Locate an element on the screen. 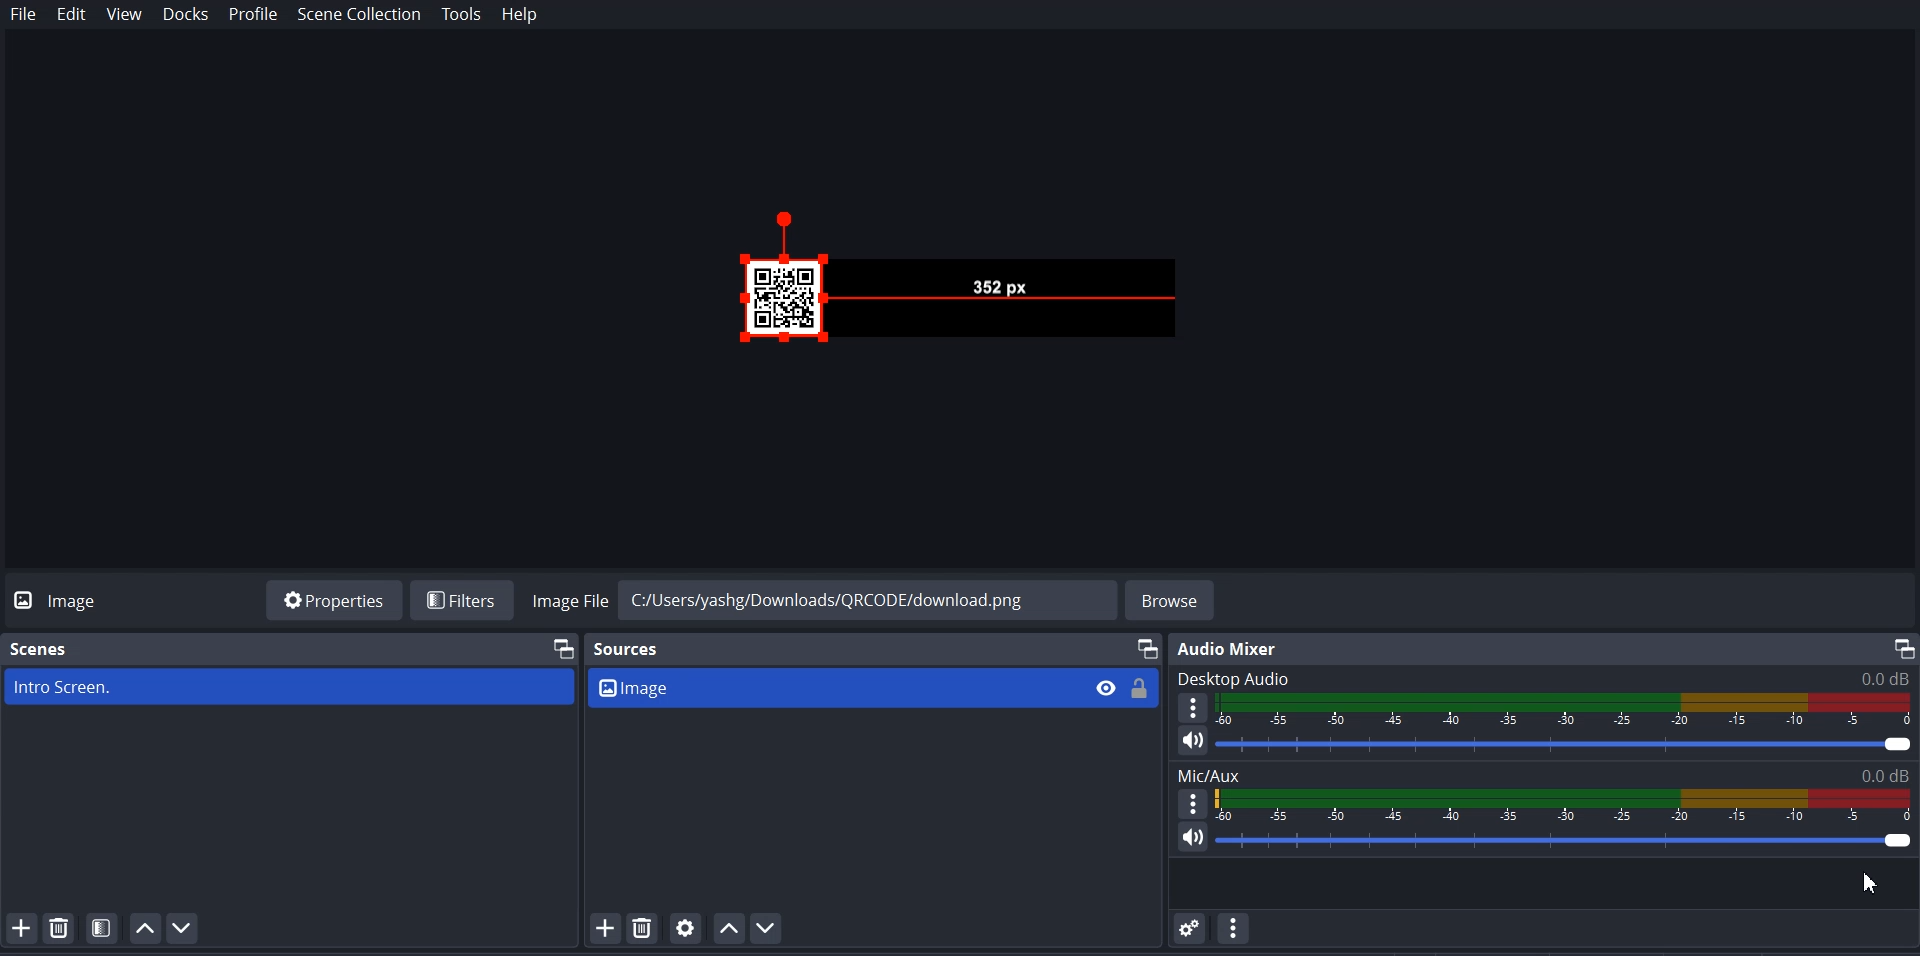  Source file is located at coordinates (831, 686).